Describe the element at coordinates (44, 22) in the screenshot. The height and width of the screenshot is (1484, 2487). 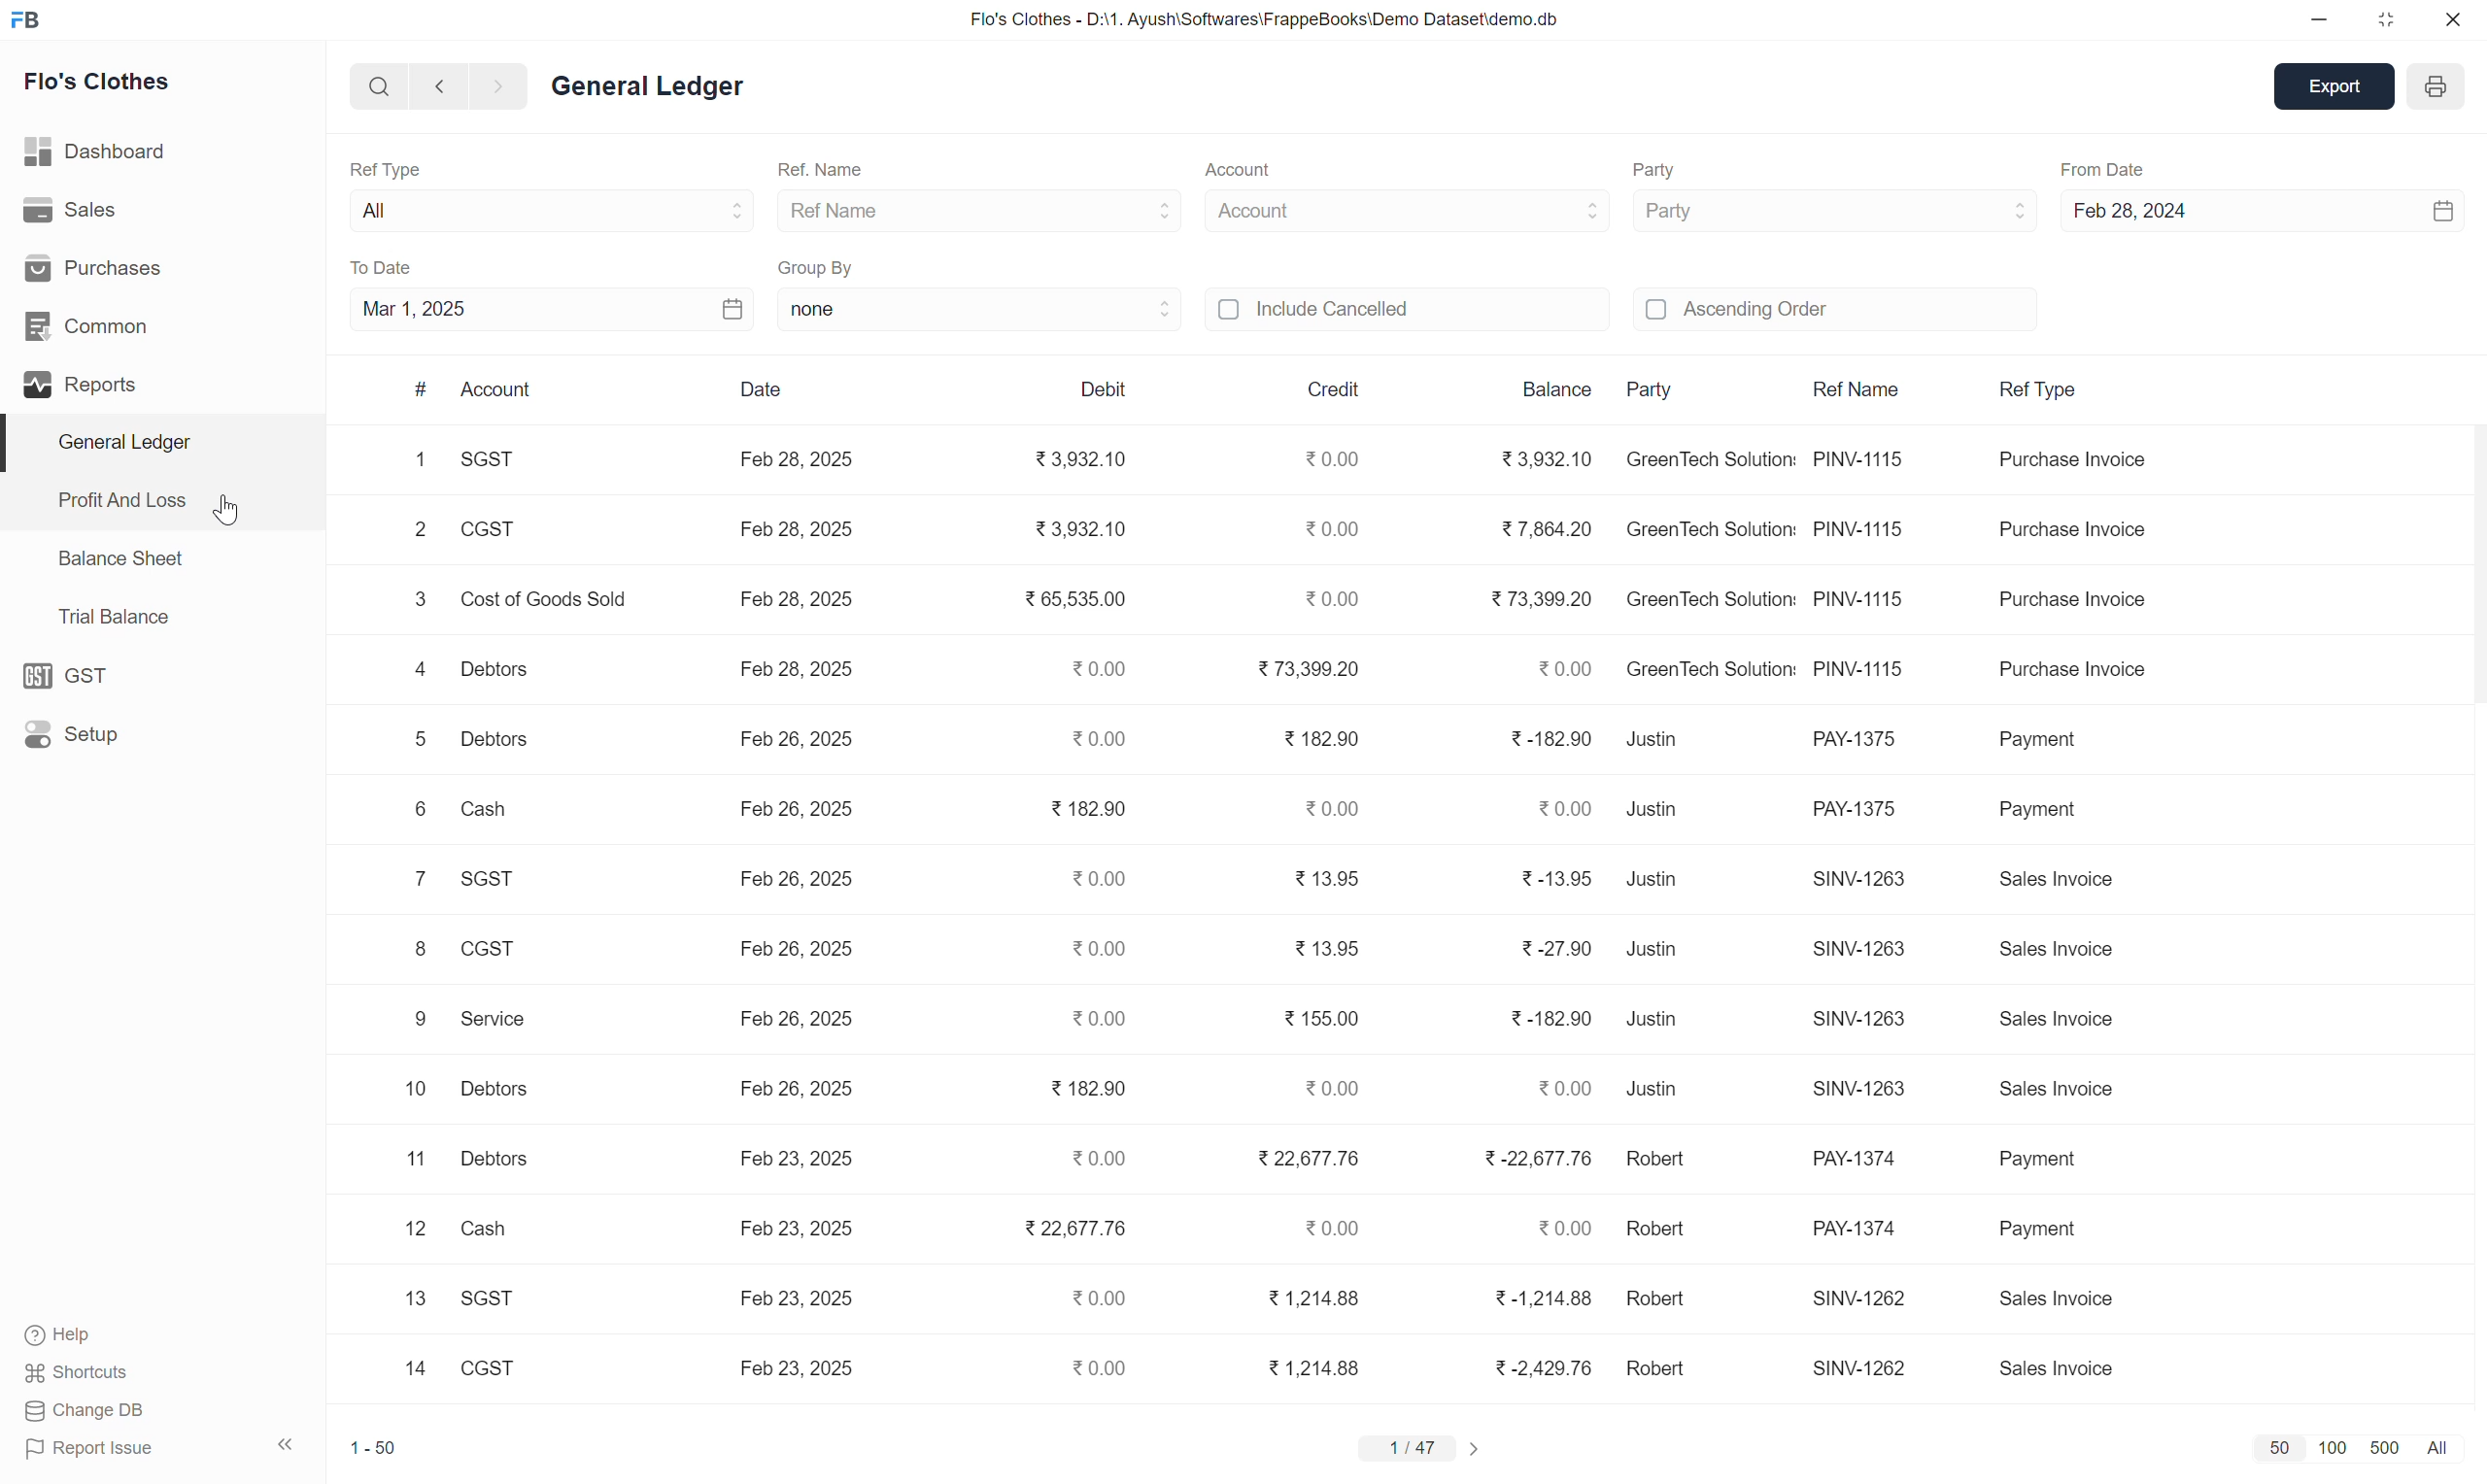
I see `FB` at that location.